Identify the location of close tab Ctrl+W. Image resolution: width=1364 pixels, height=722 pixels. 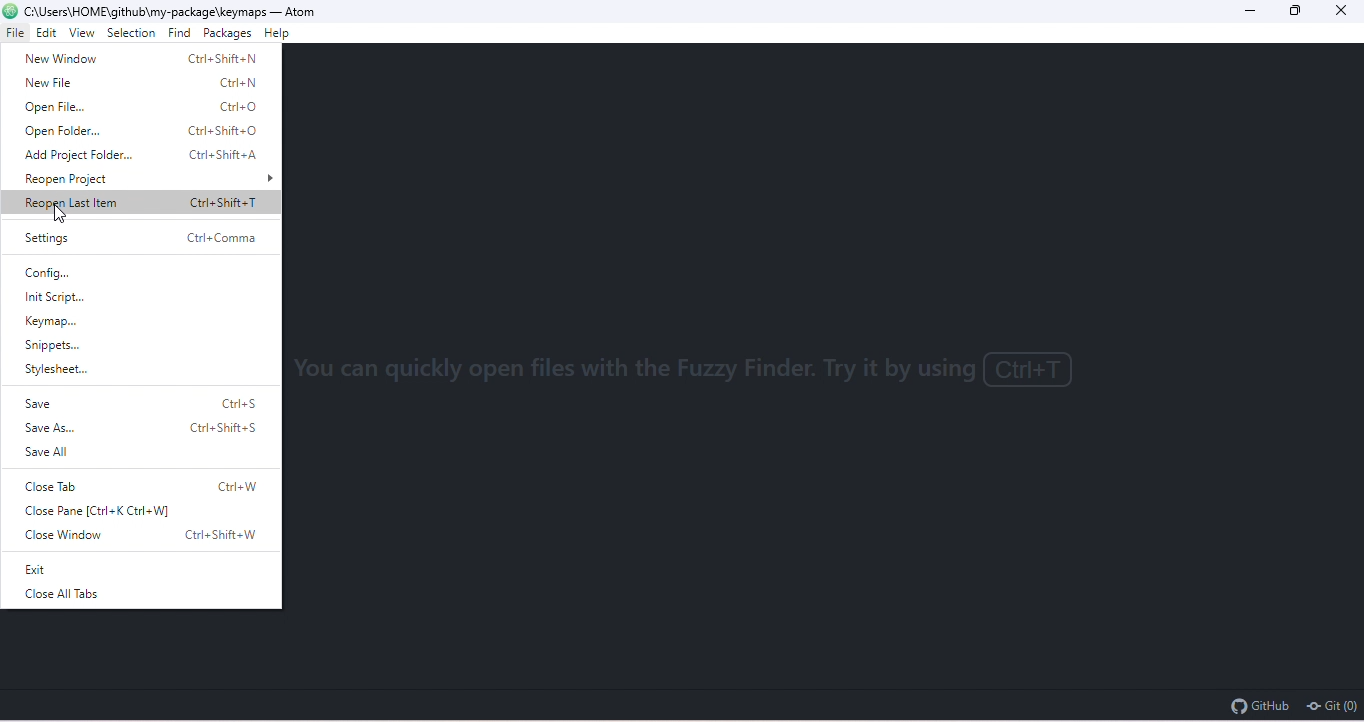
(145, 487).